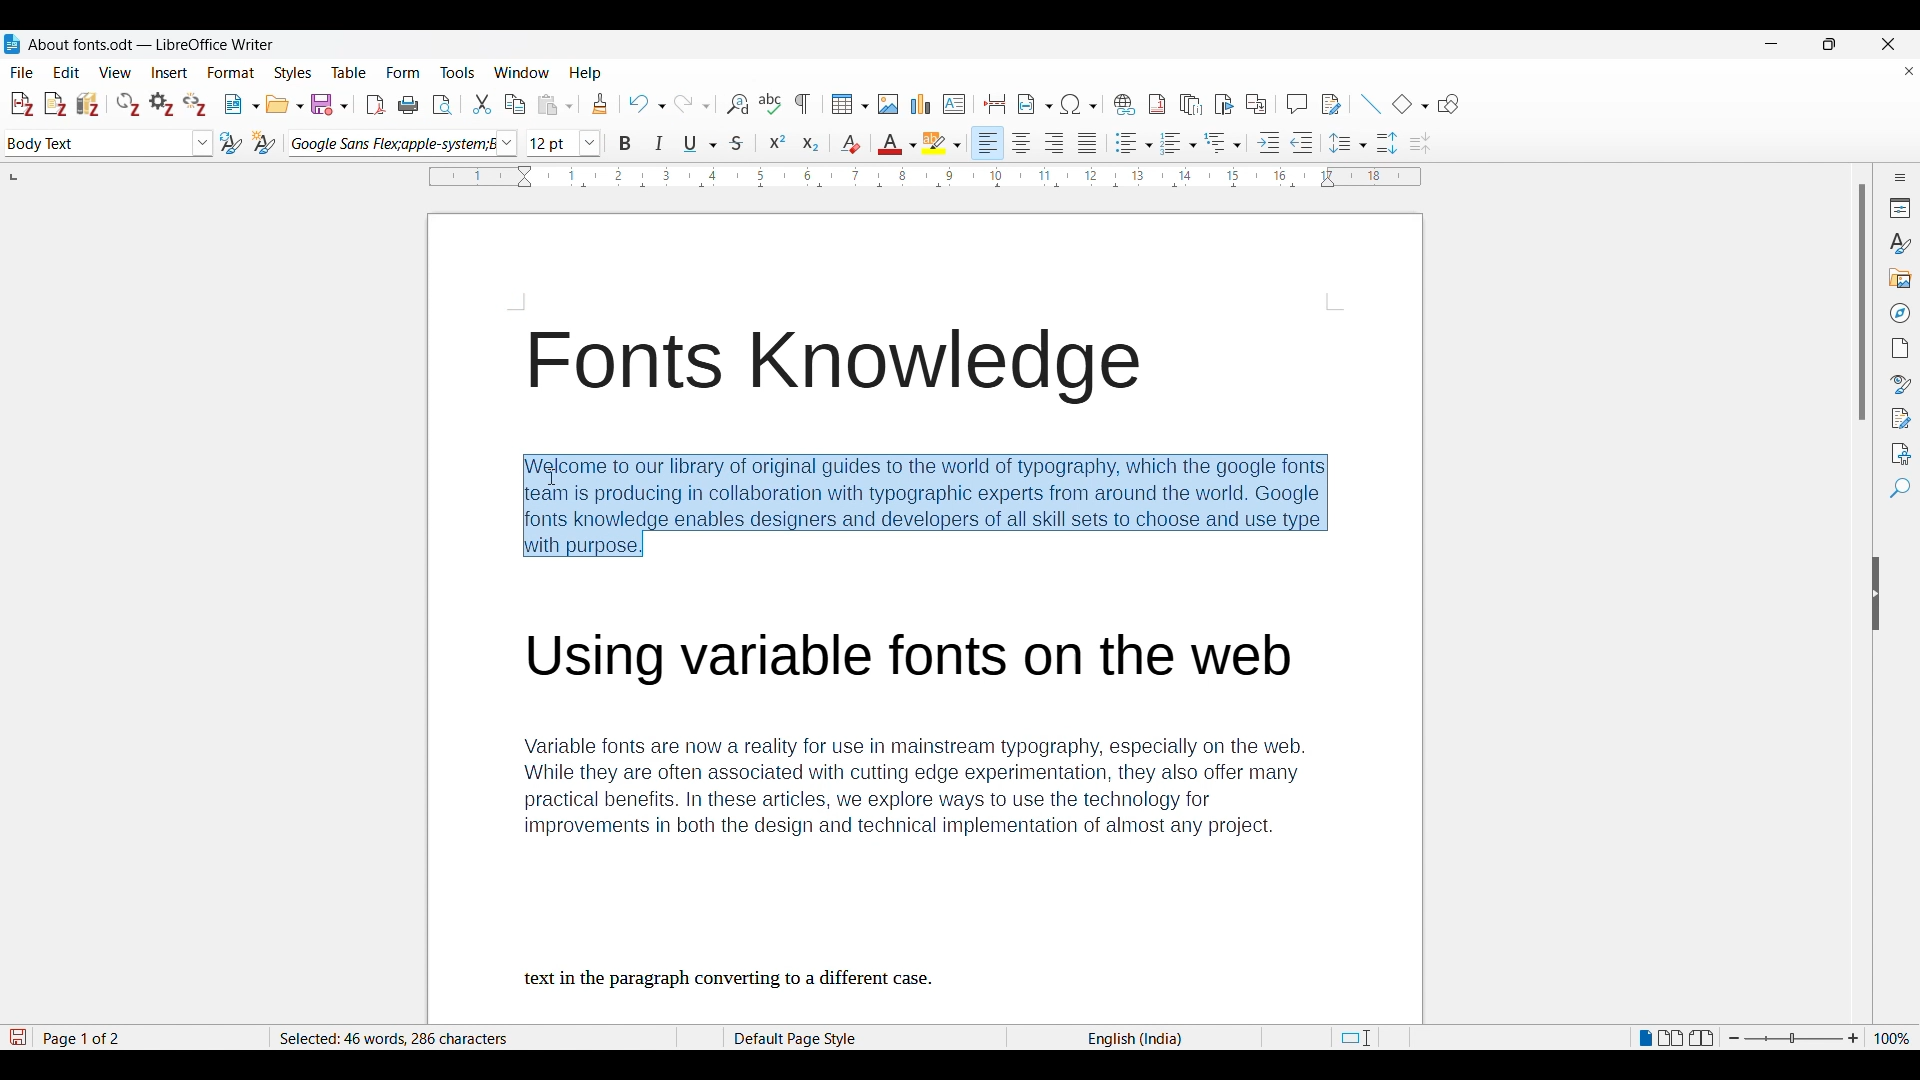  What do you see at coordinates (56, 105) in the screenshot?
I see `Add note` at bounding box center [56, 105].